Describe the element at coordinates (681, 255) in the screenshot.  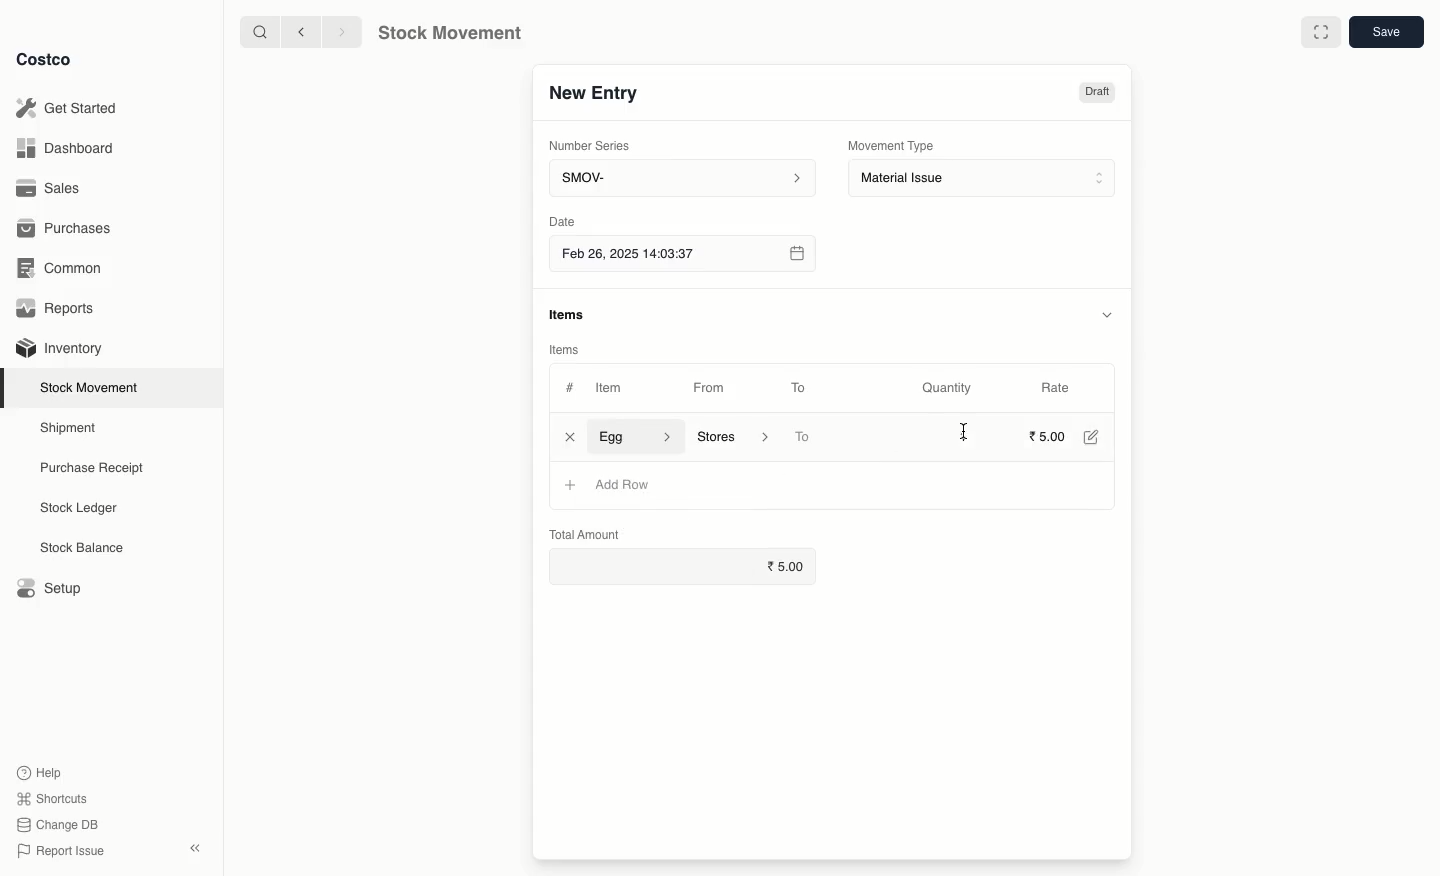
I see `Feb 26, 2025 14:03:37` at that location.